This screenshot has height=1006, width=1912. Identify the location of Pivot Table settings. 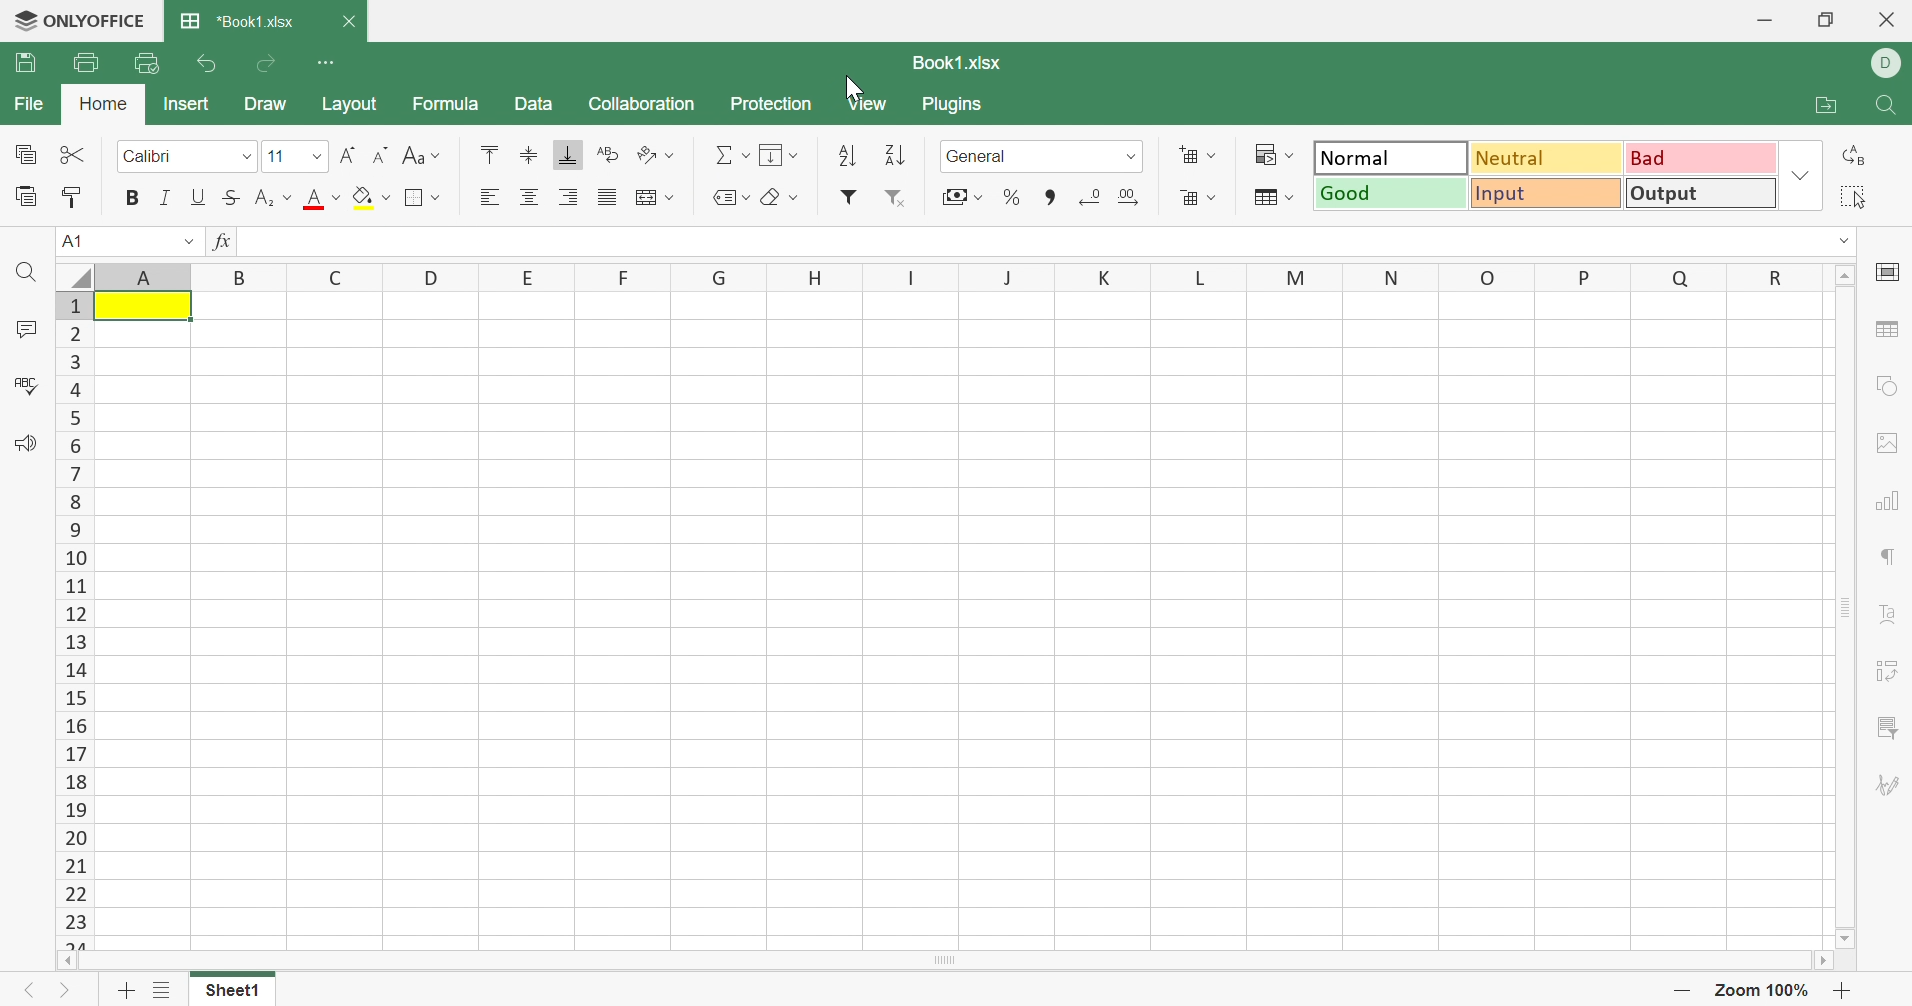
(1890, 673).